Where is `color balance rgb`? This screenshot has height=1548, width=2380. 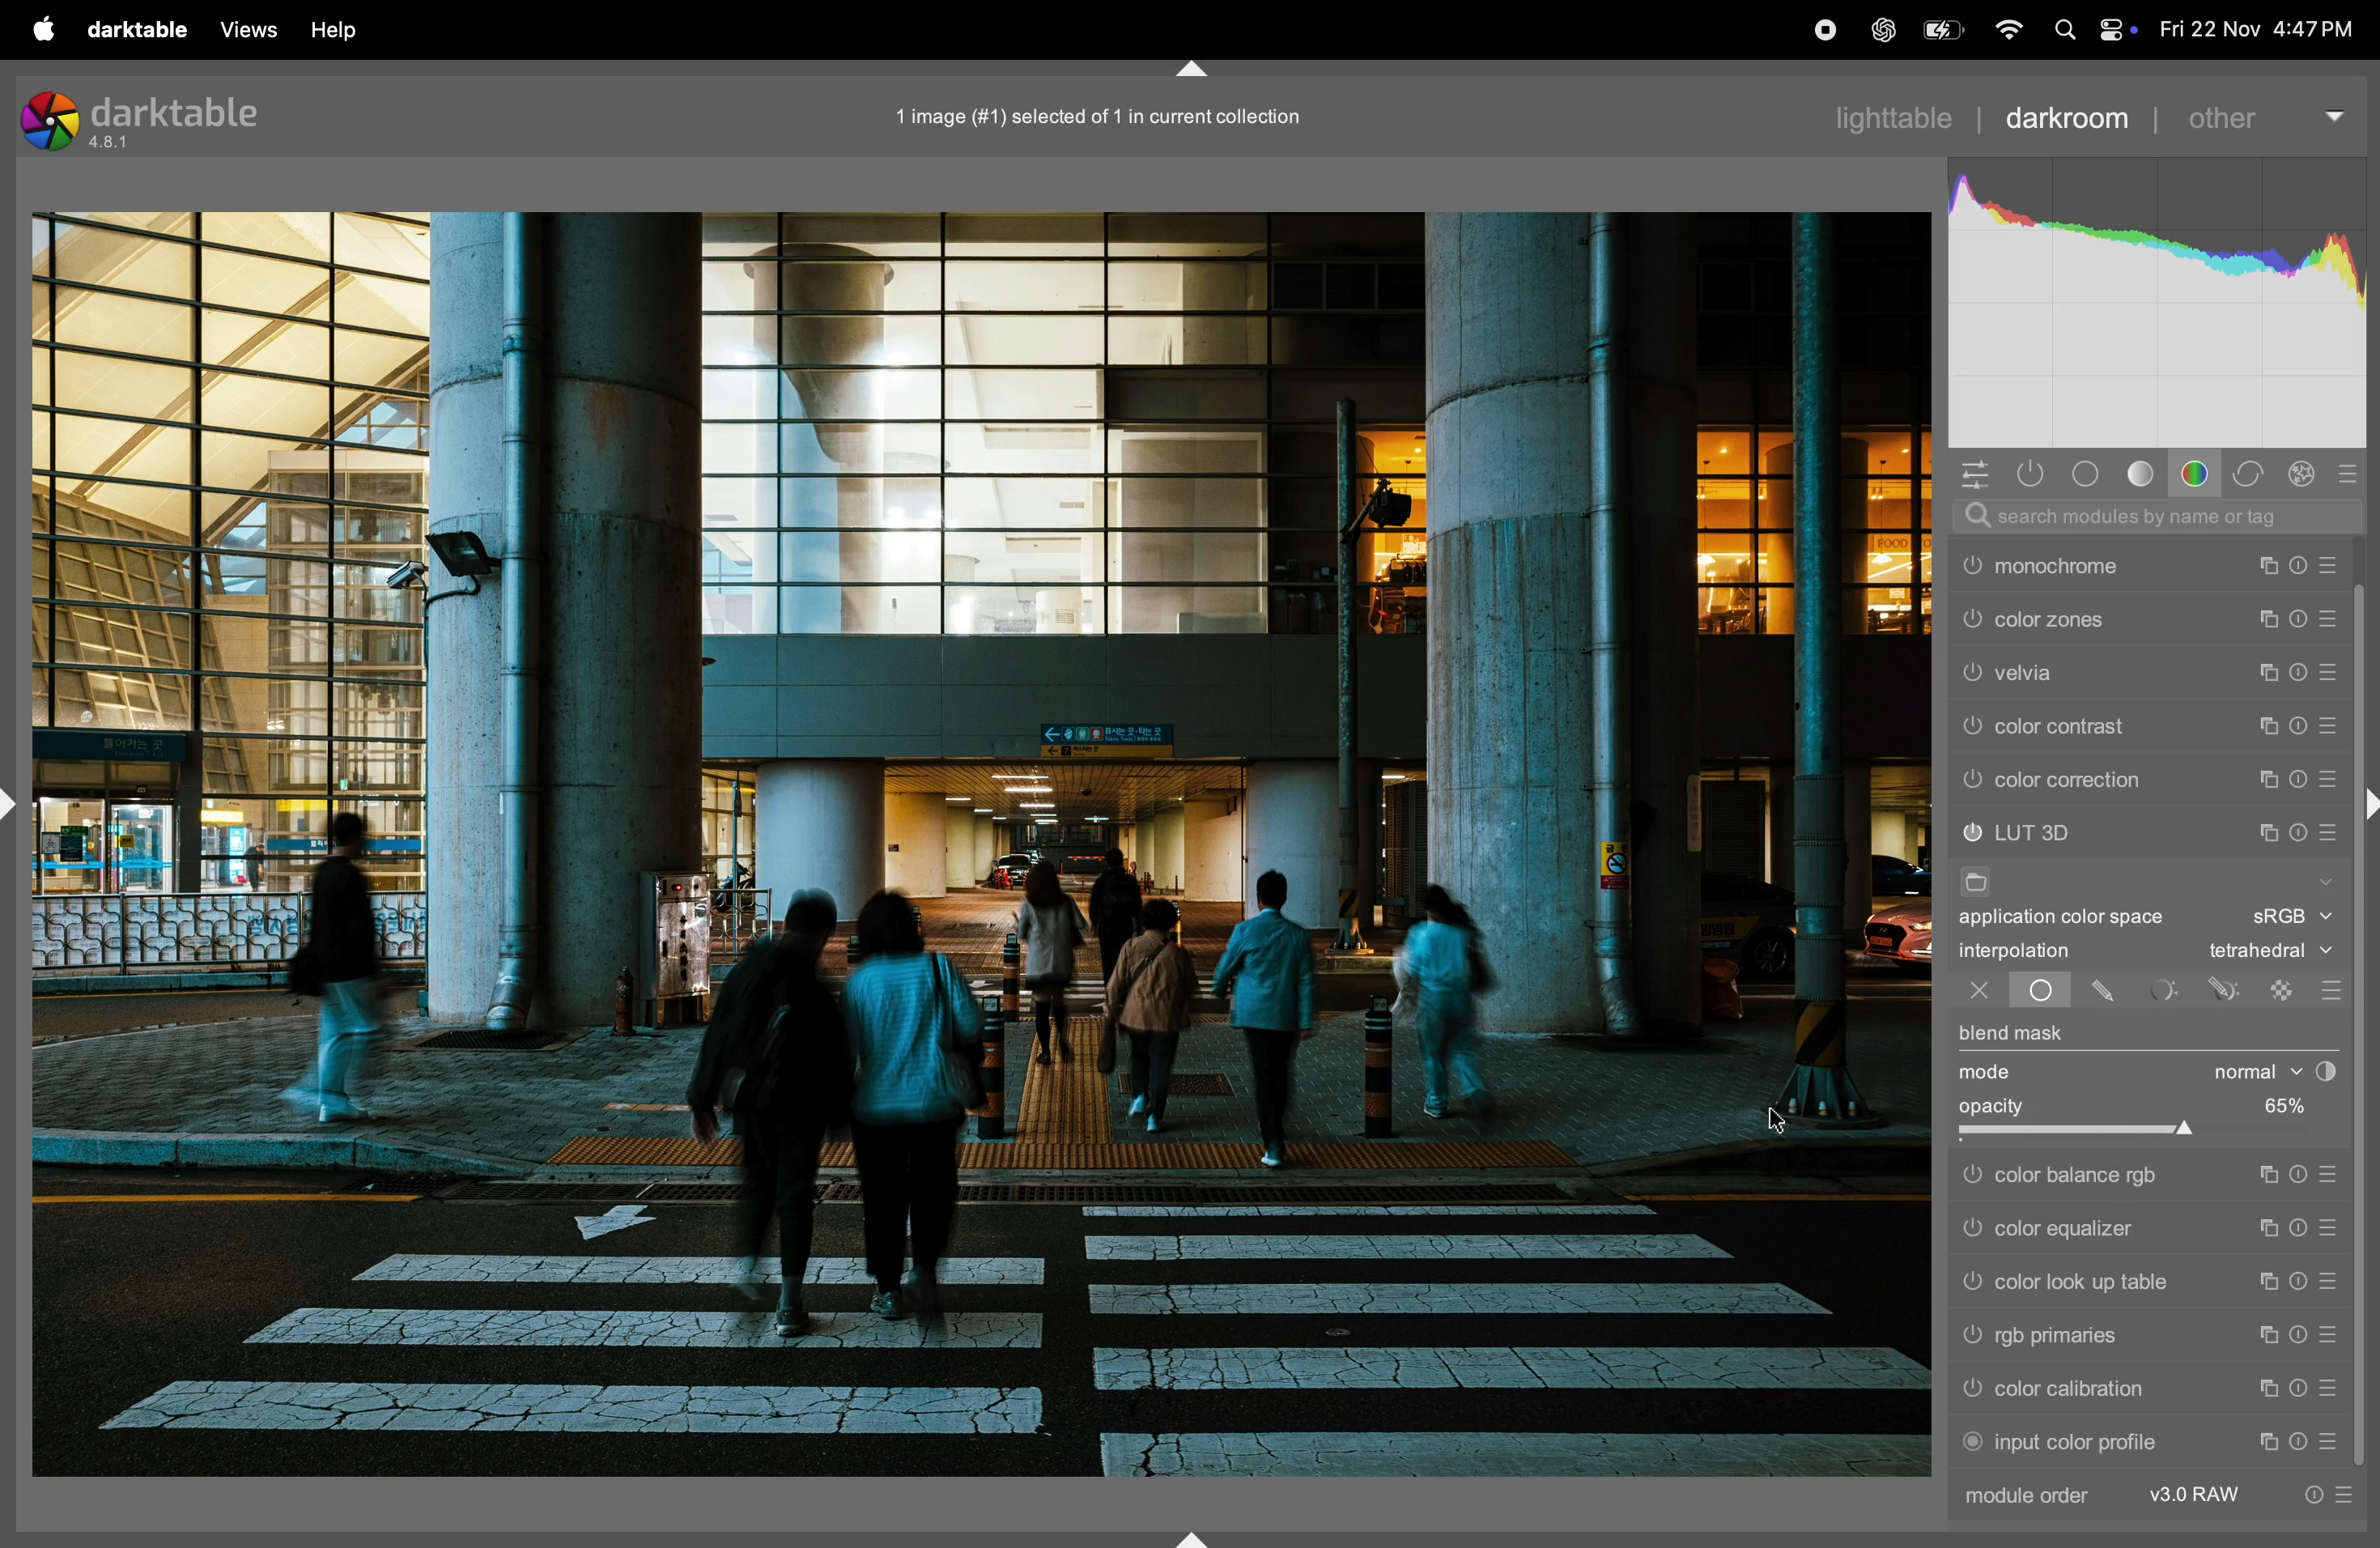
color balance rgb is located at coordinates (2101, 1177).